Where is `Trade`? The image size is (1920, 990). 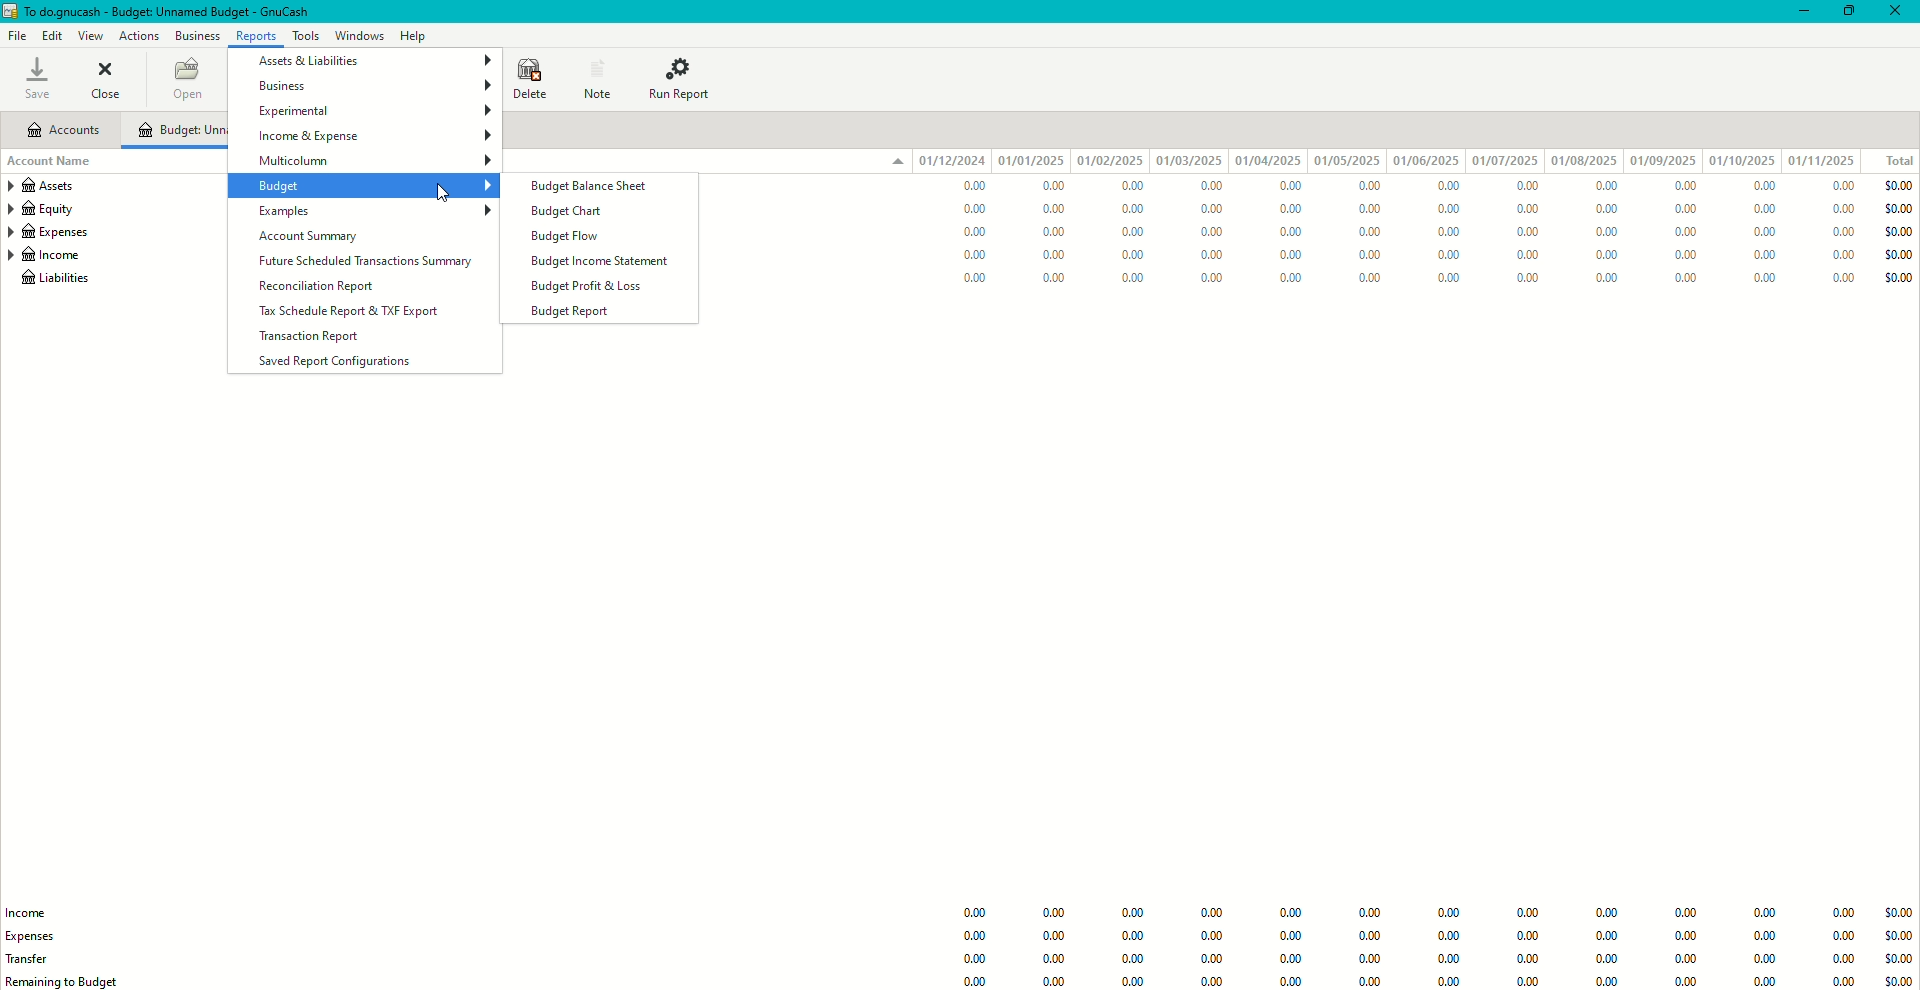 Trade is located at coordinates (36, 957).